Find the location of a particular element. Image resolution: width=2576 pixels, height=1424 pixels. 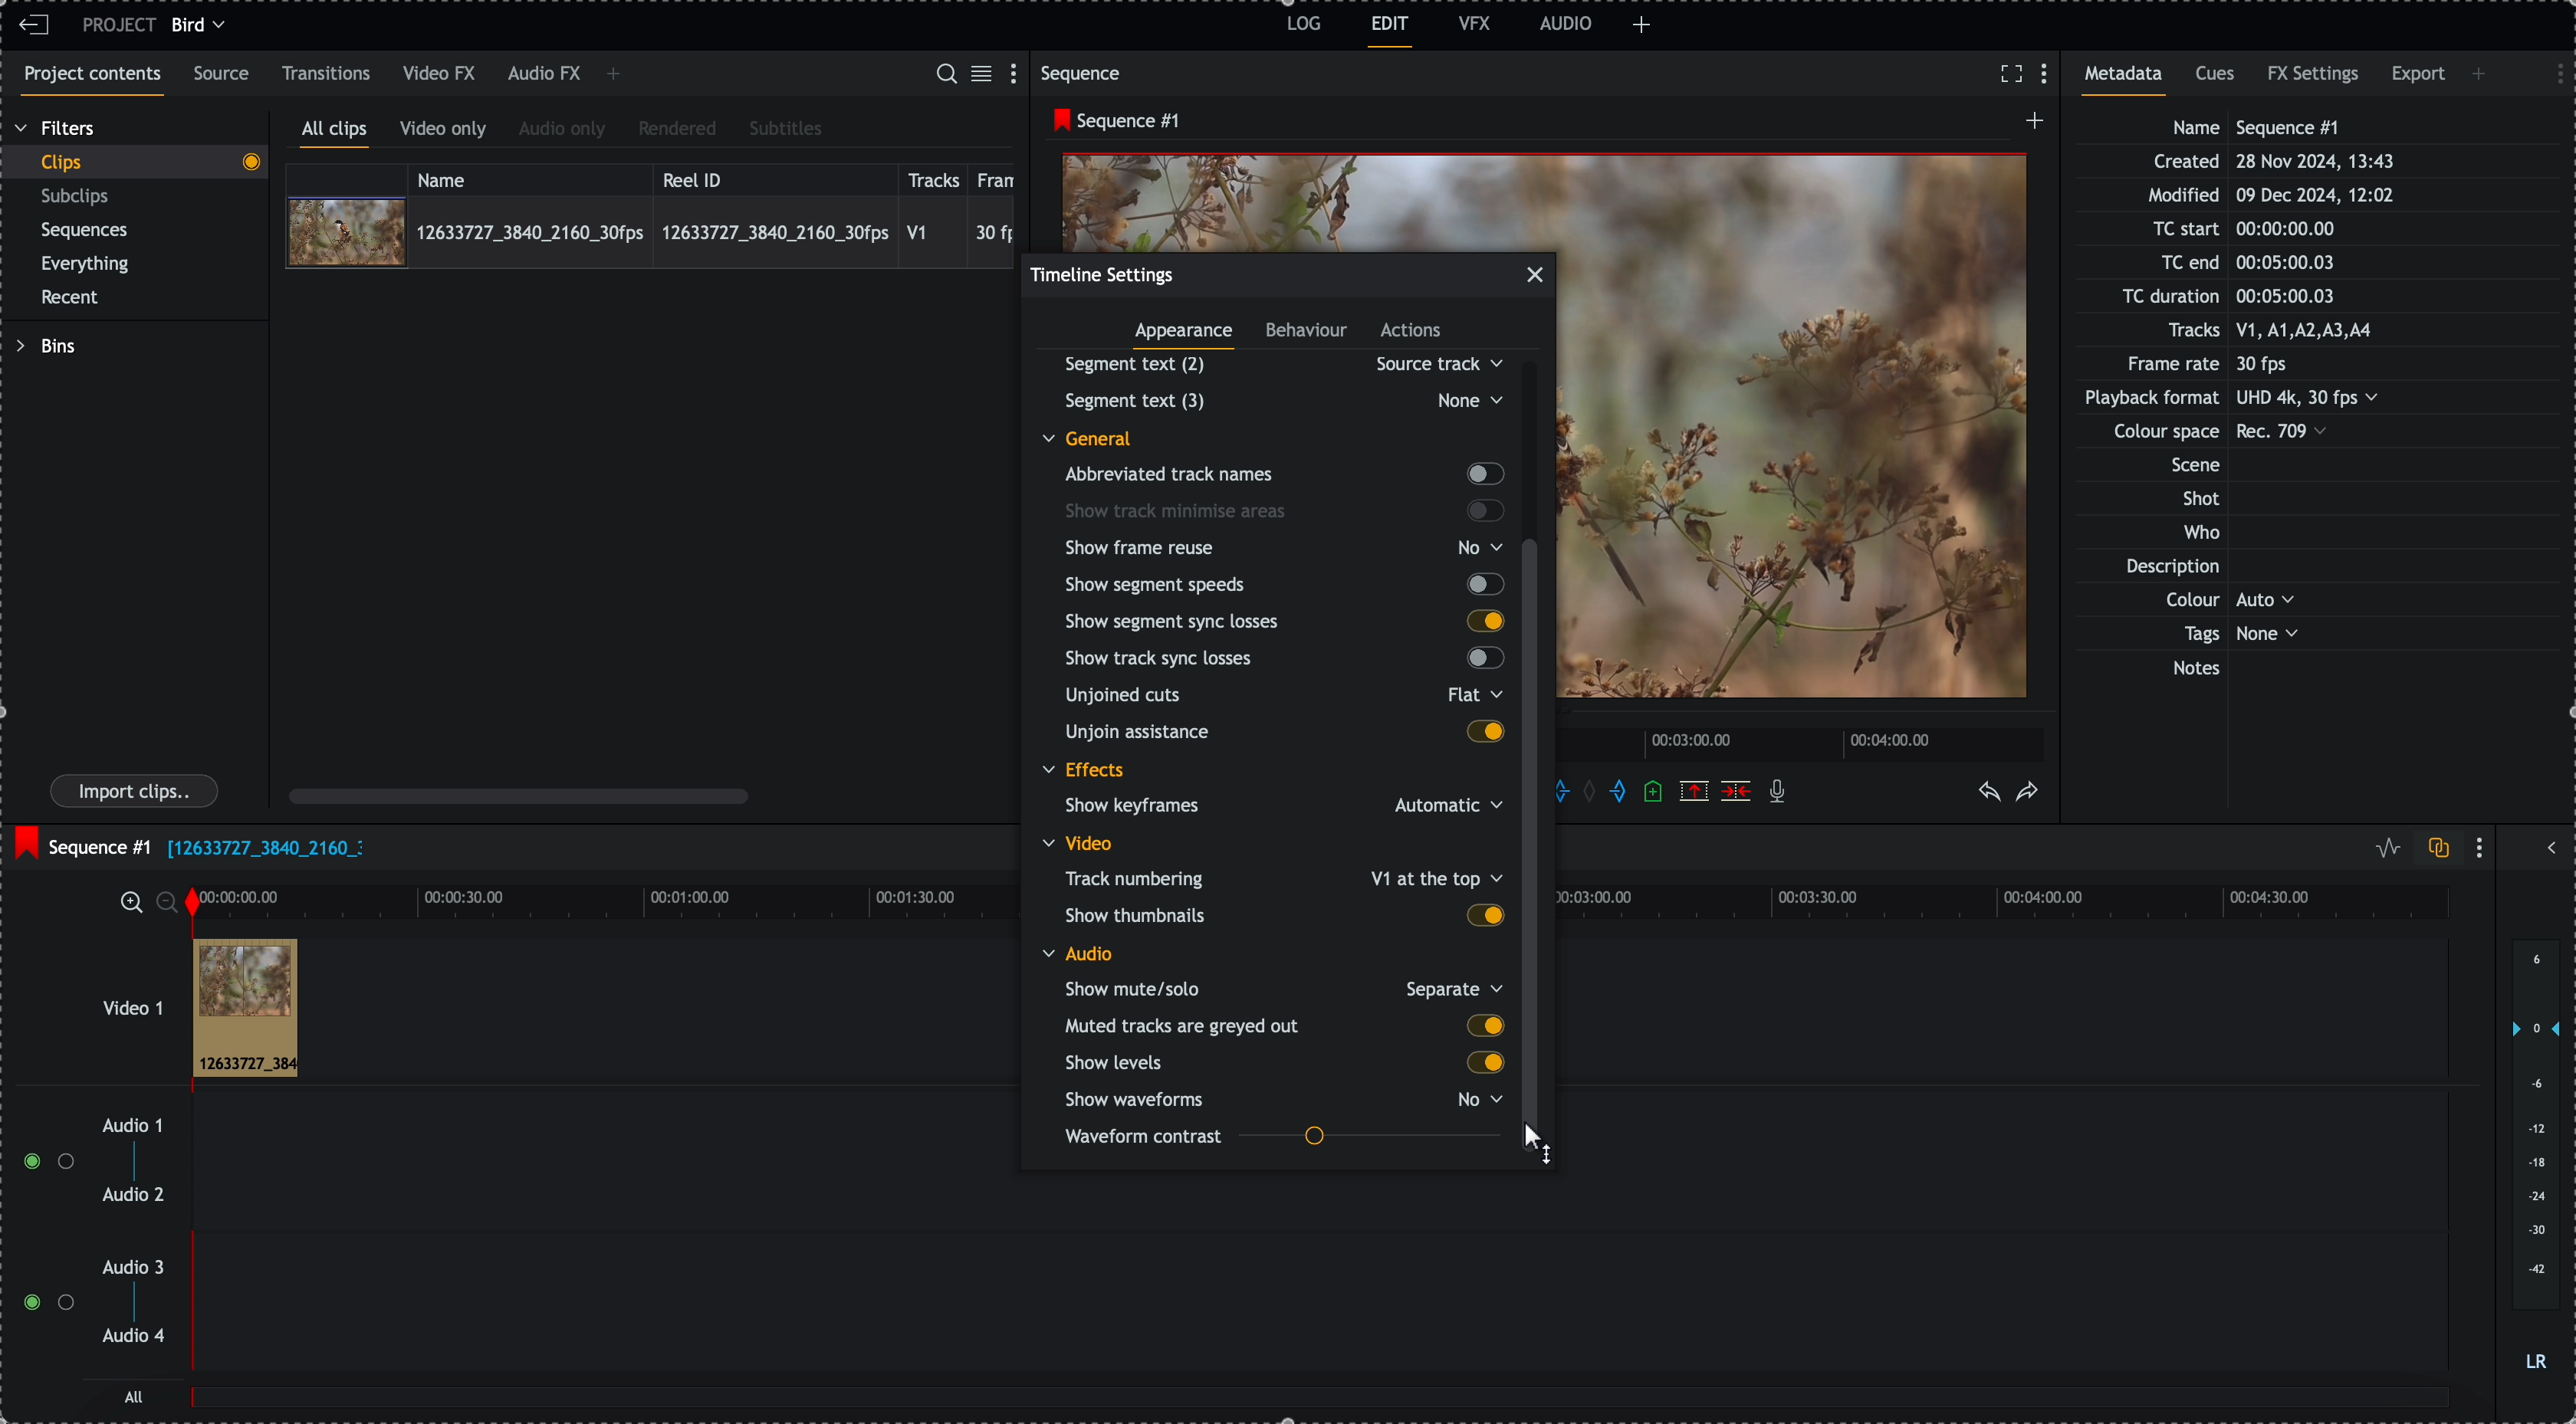

show settings menu is located at coordinates (2550, 71).